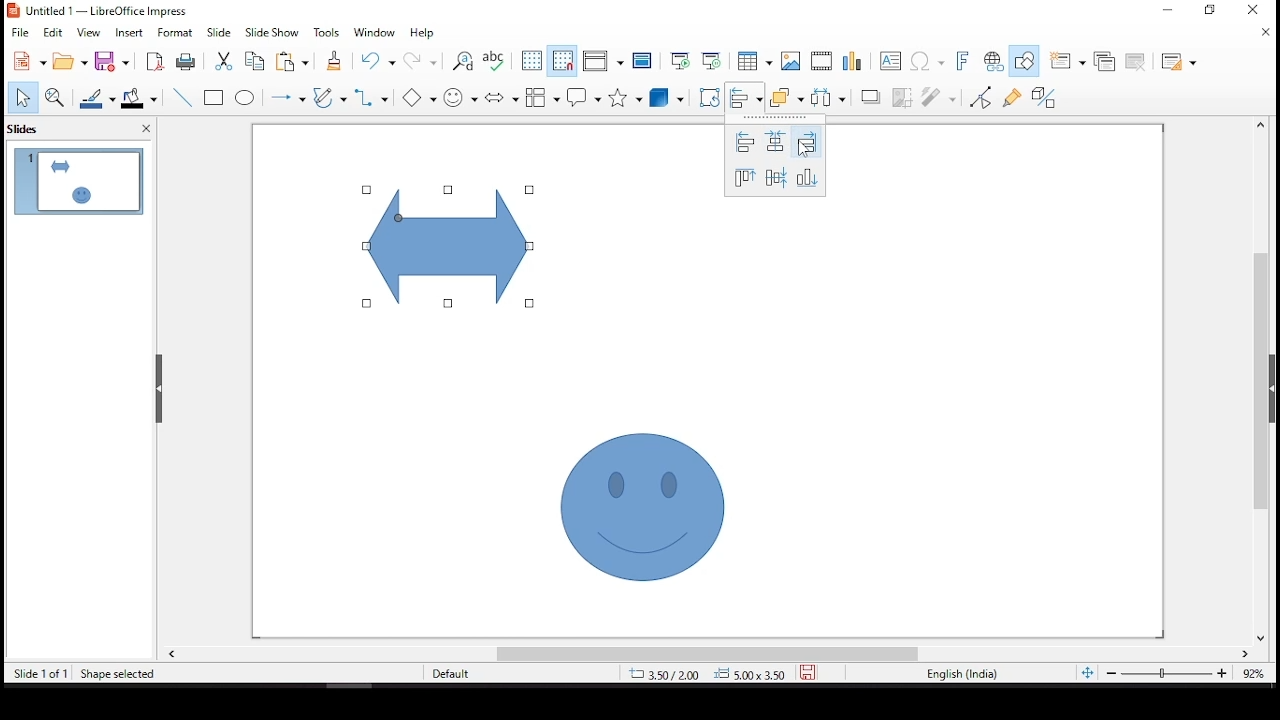 The width and height of the screenshot is (1280, 720). I want to click on image, so click(791, 60).